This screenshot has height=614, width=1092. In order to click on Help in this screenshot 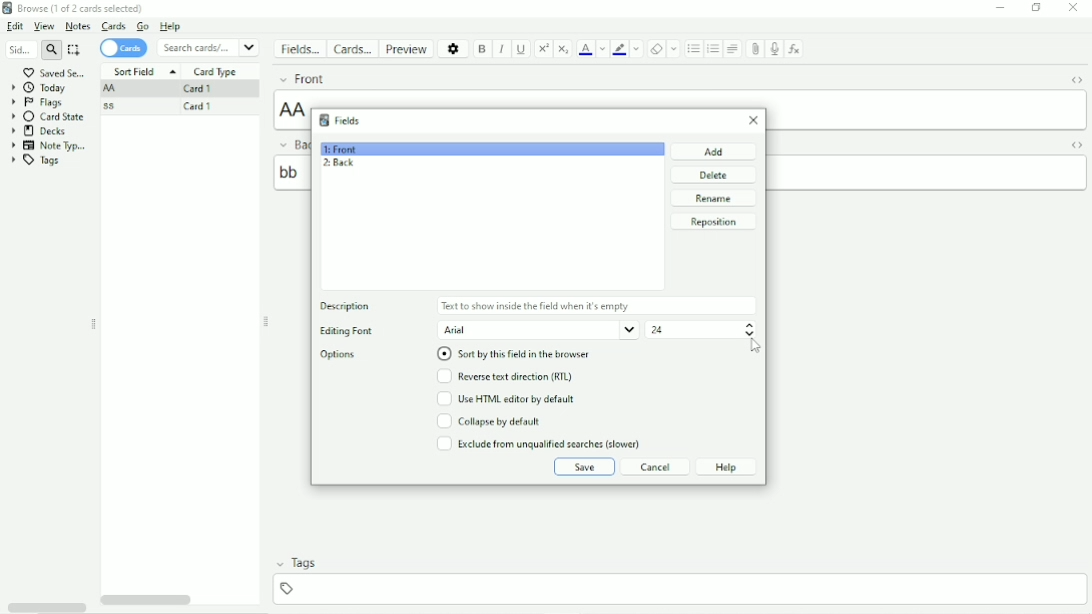, I will do `click(176, 27)`.